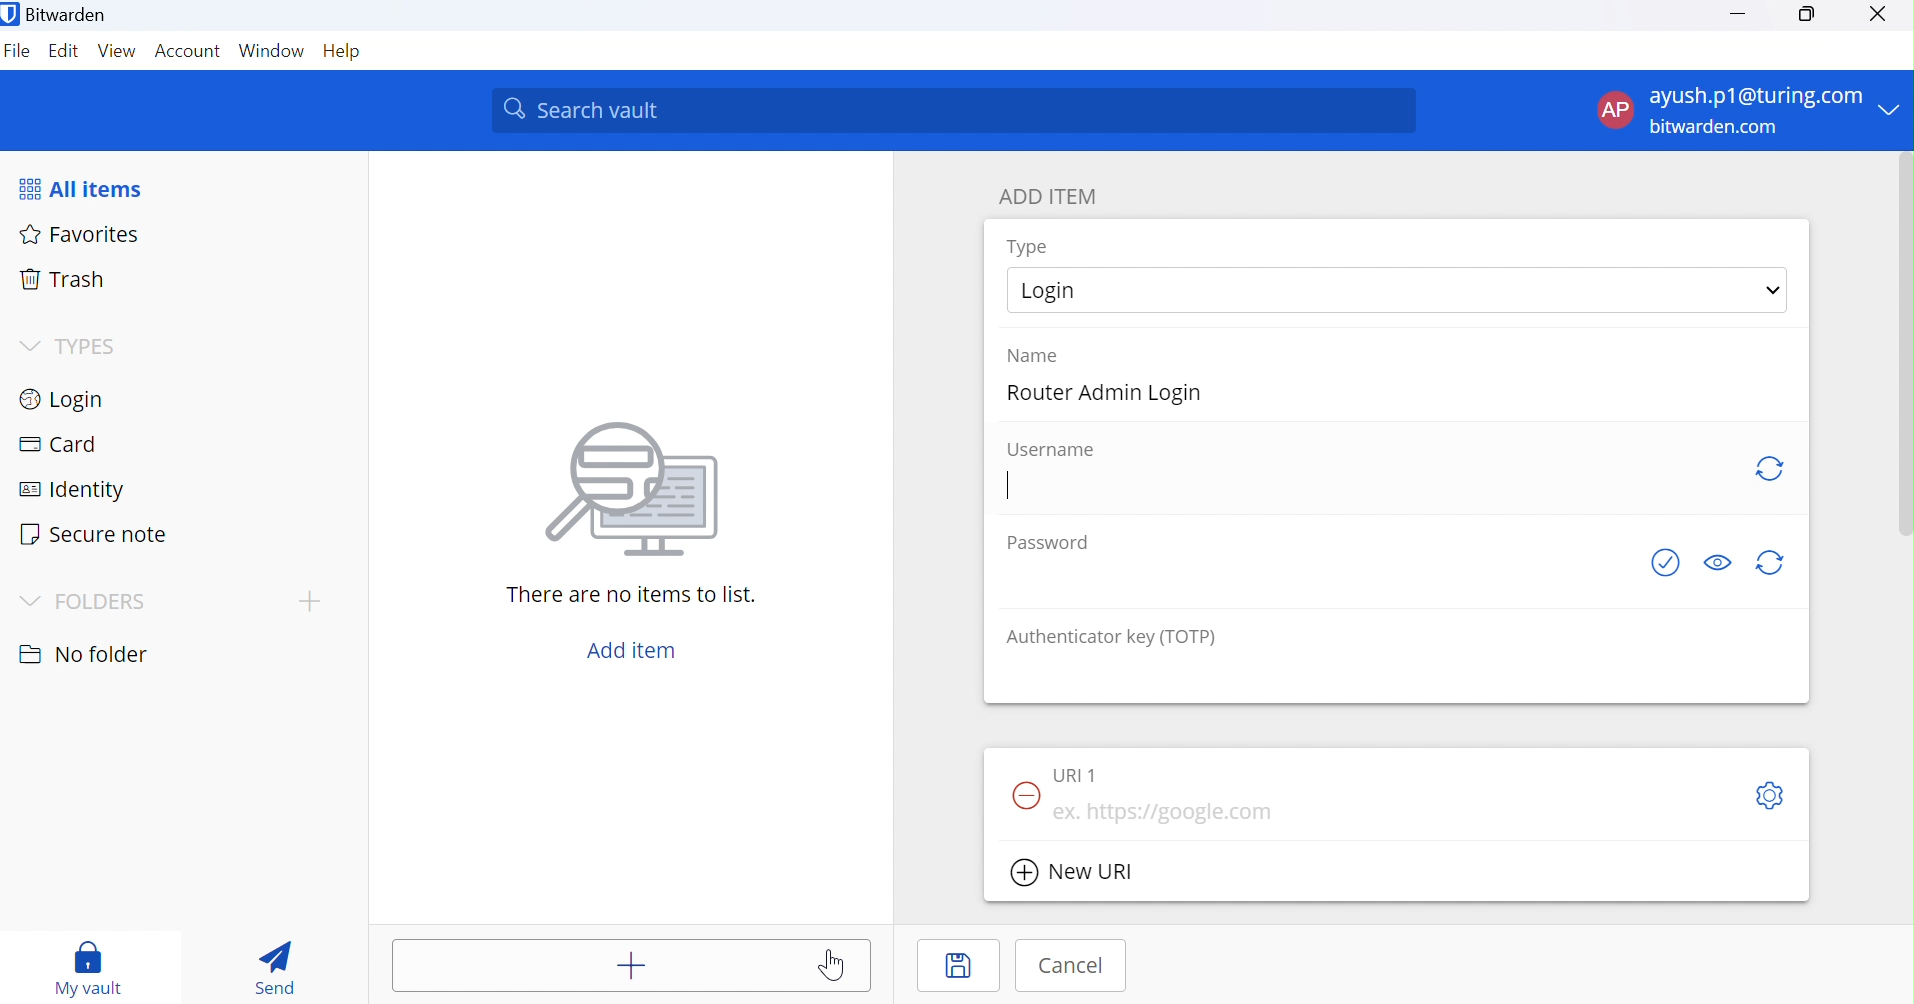  Describe the element at coordinates (1044, 355) in the screenshot. I see `Name` at that location.